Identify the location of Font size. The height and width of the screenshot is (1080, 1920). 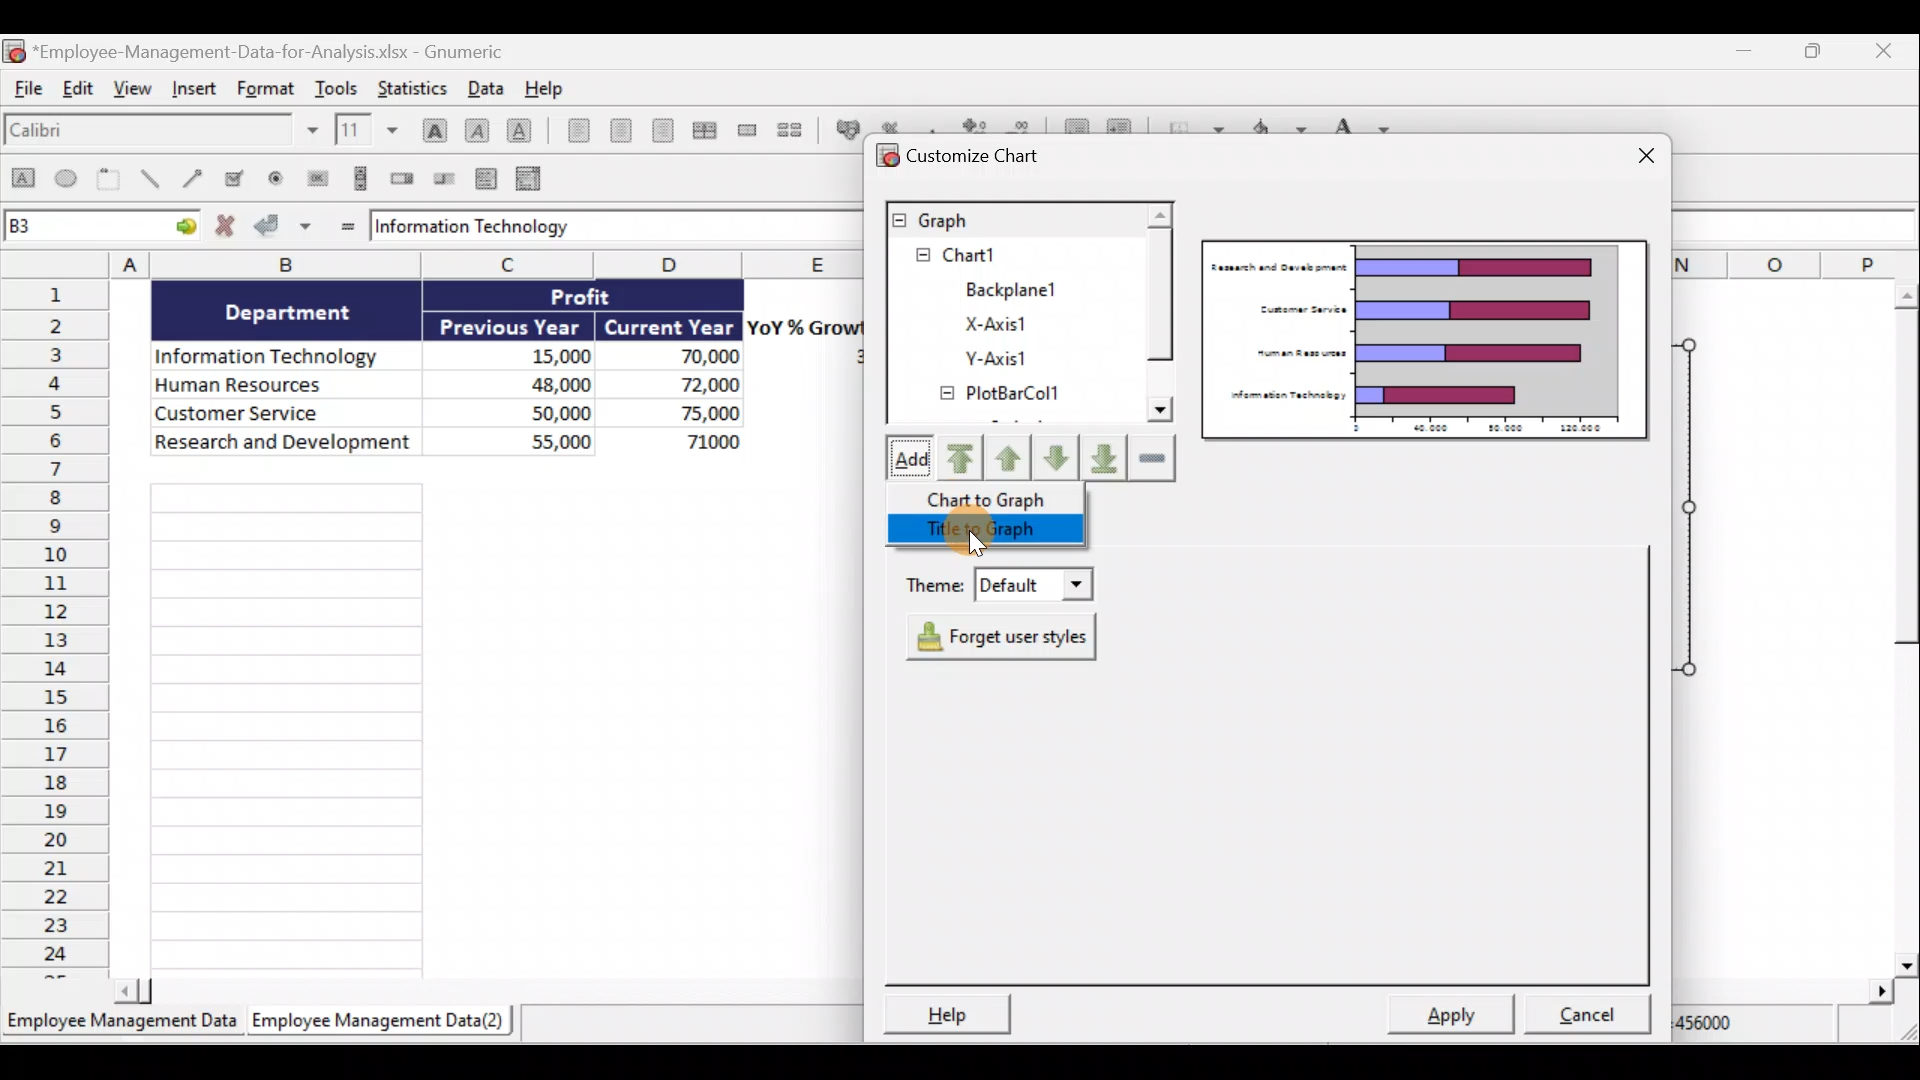
(371, 129).